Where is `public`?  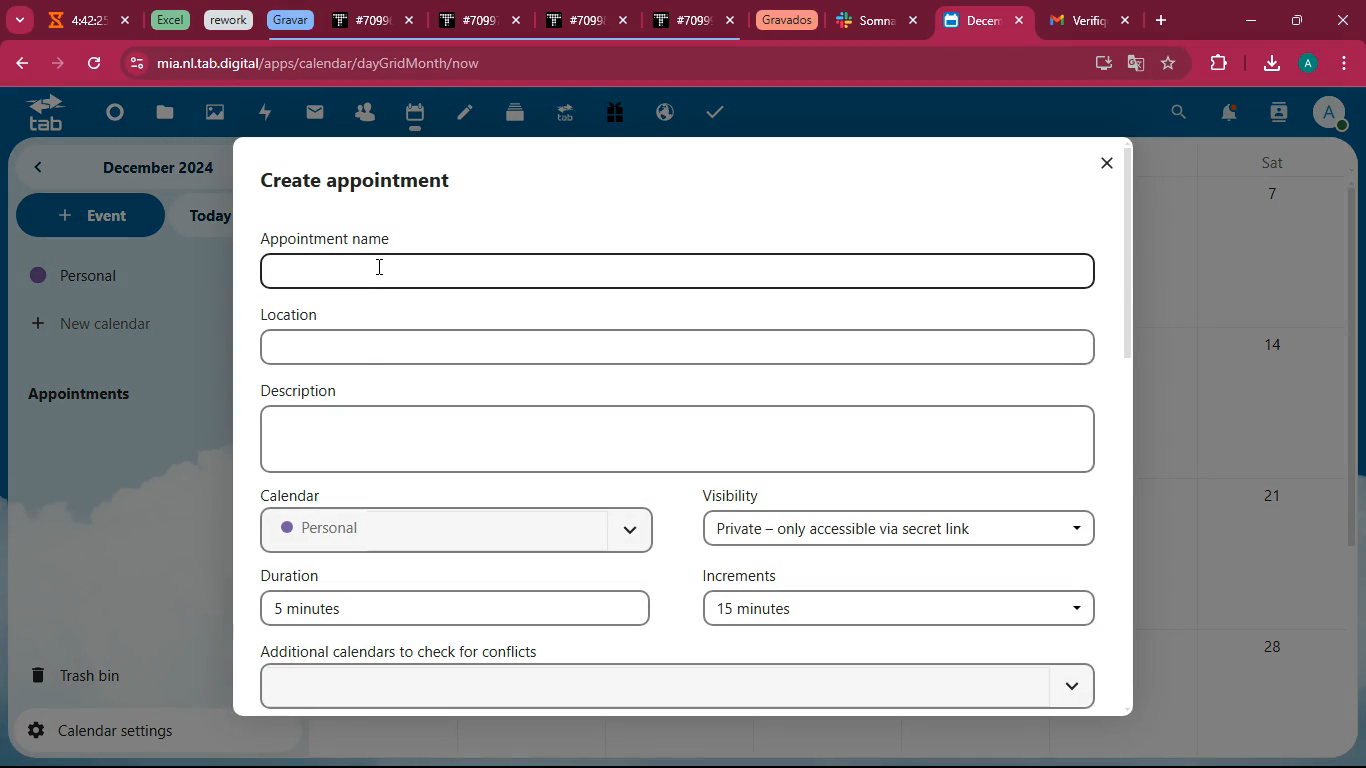
public is located at coordinates (666, 113).